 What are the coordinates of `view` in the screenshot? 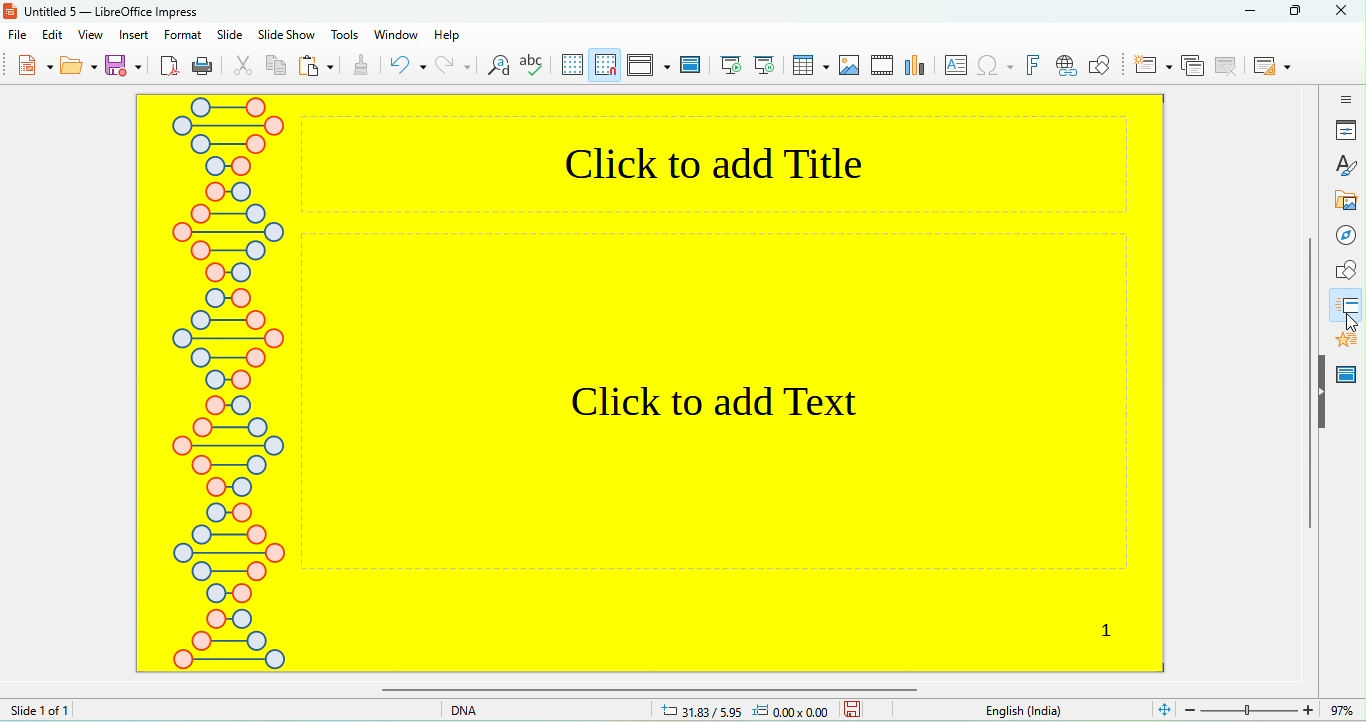 It's located at (85, 36).